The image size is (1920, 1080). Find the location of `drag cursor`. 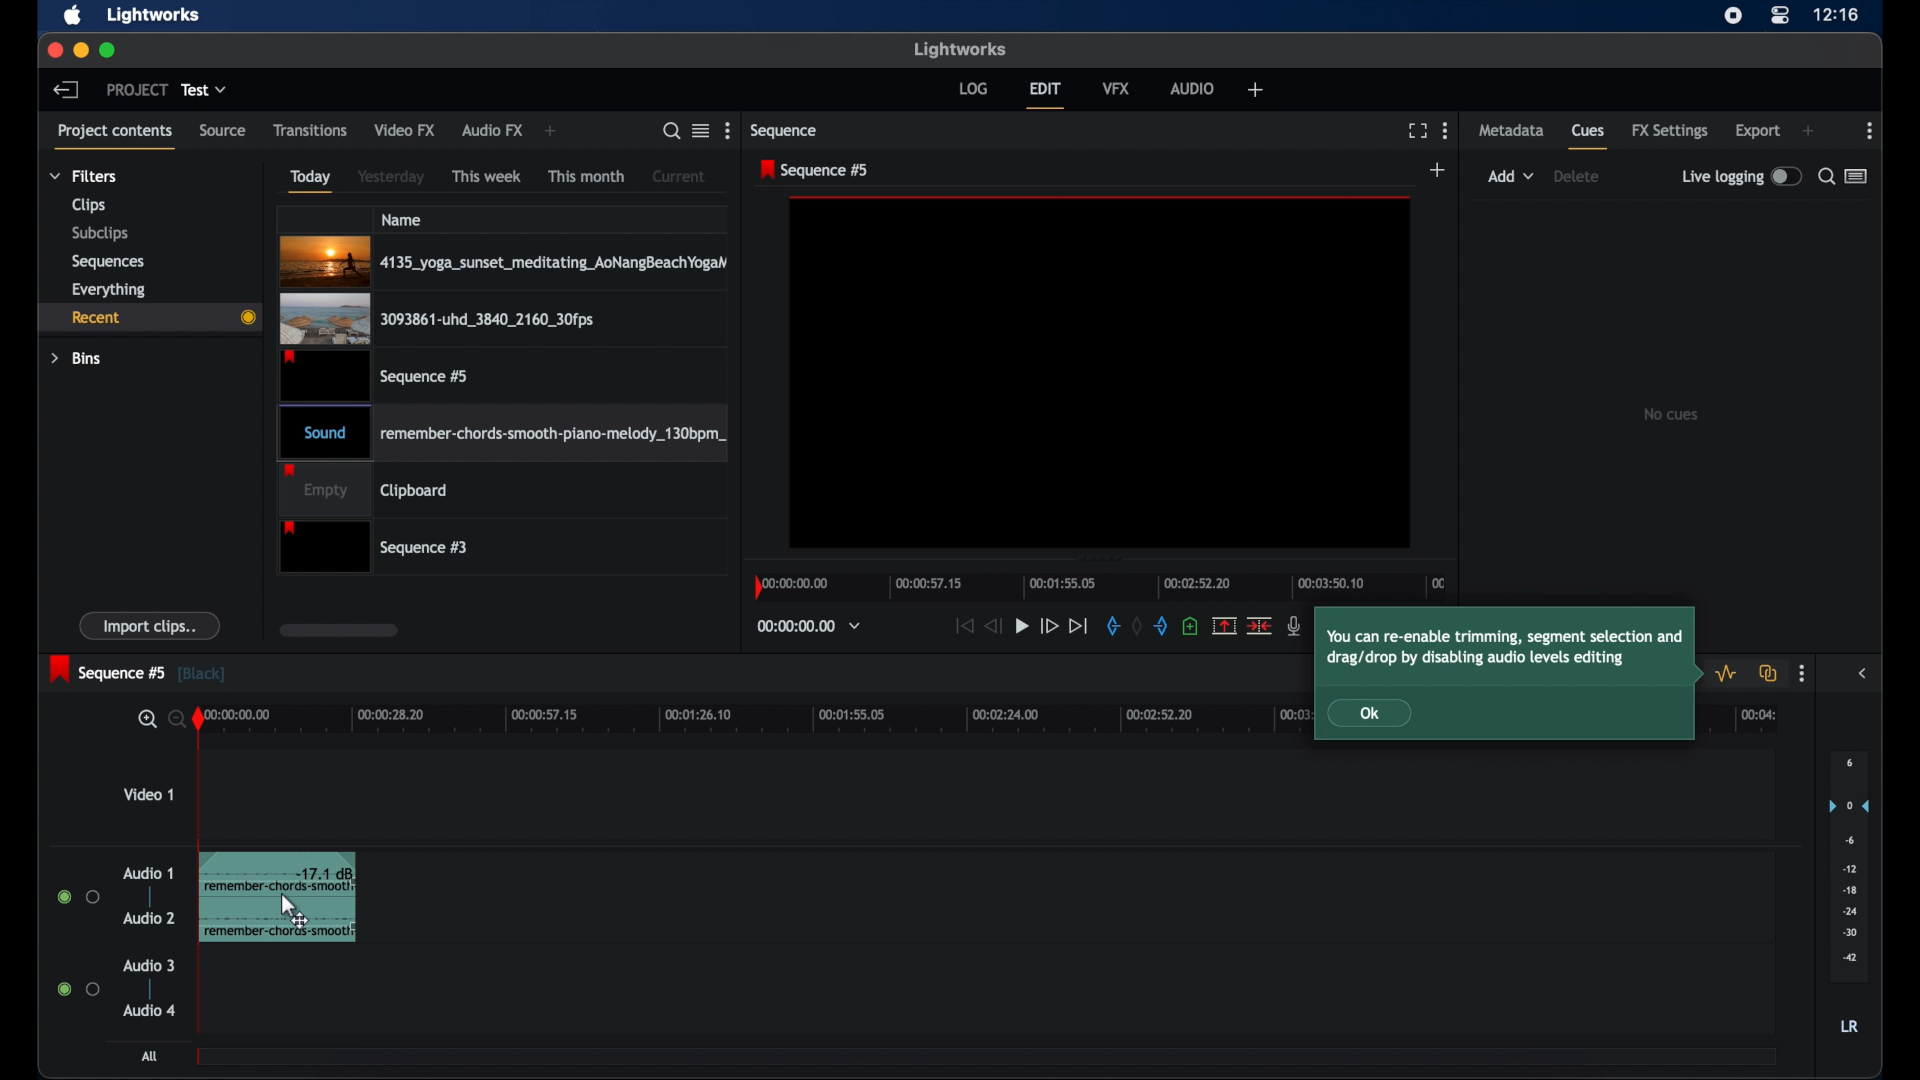

drag cursor is located at coordinates (289, 912).